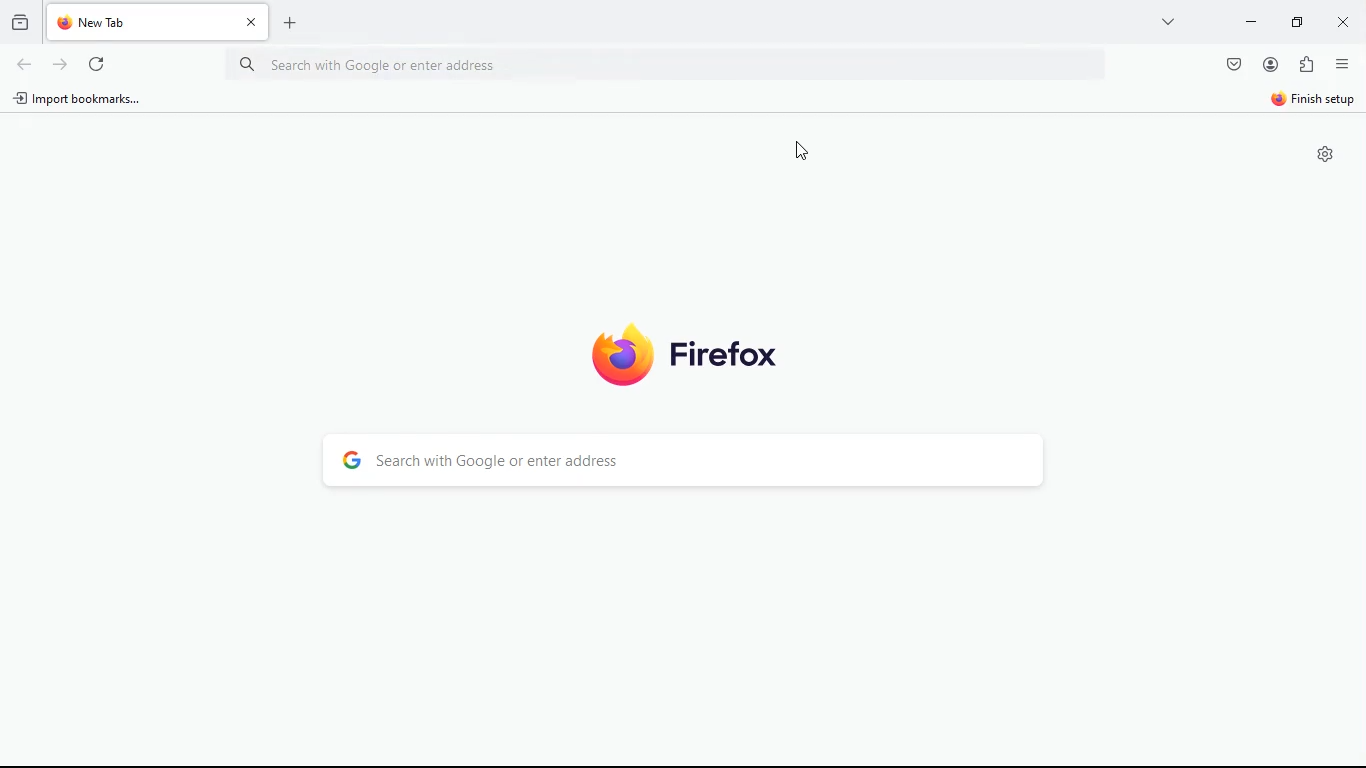 This screenshot has height=768, width=1366. Describe the element at coordinates (1305, 65) in the screenshot. I see `extensions` at that location.